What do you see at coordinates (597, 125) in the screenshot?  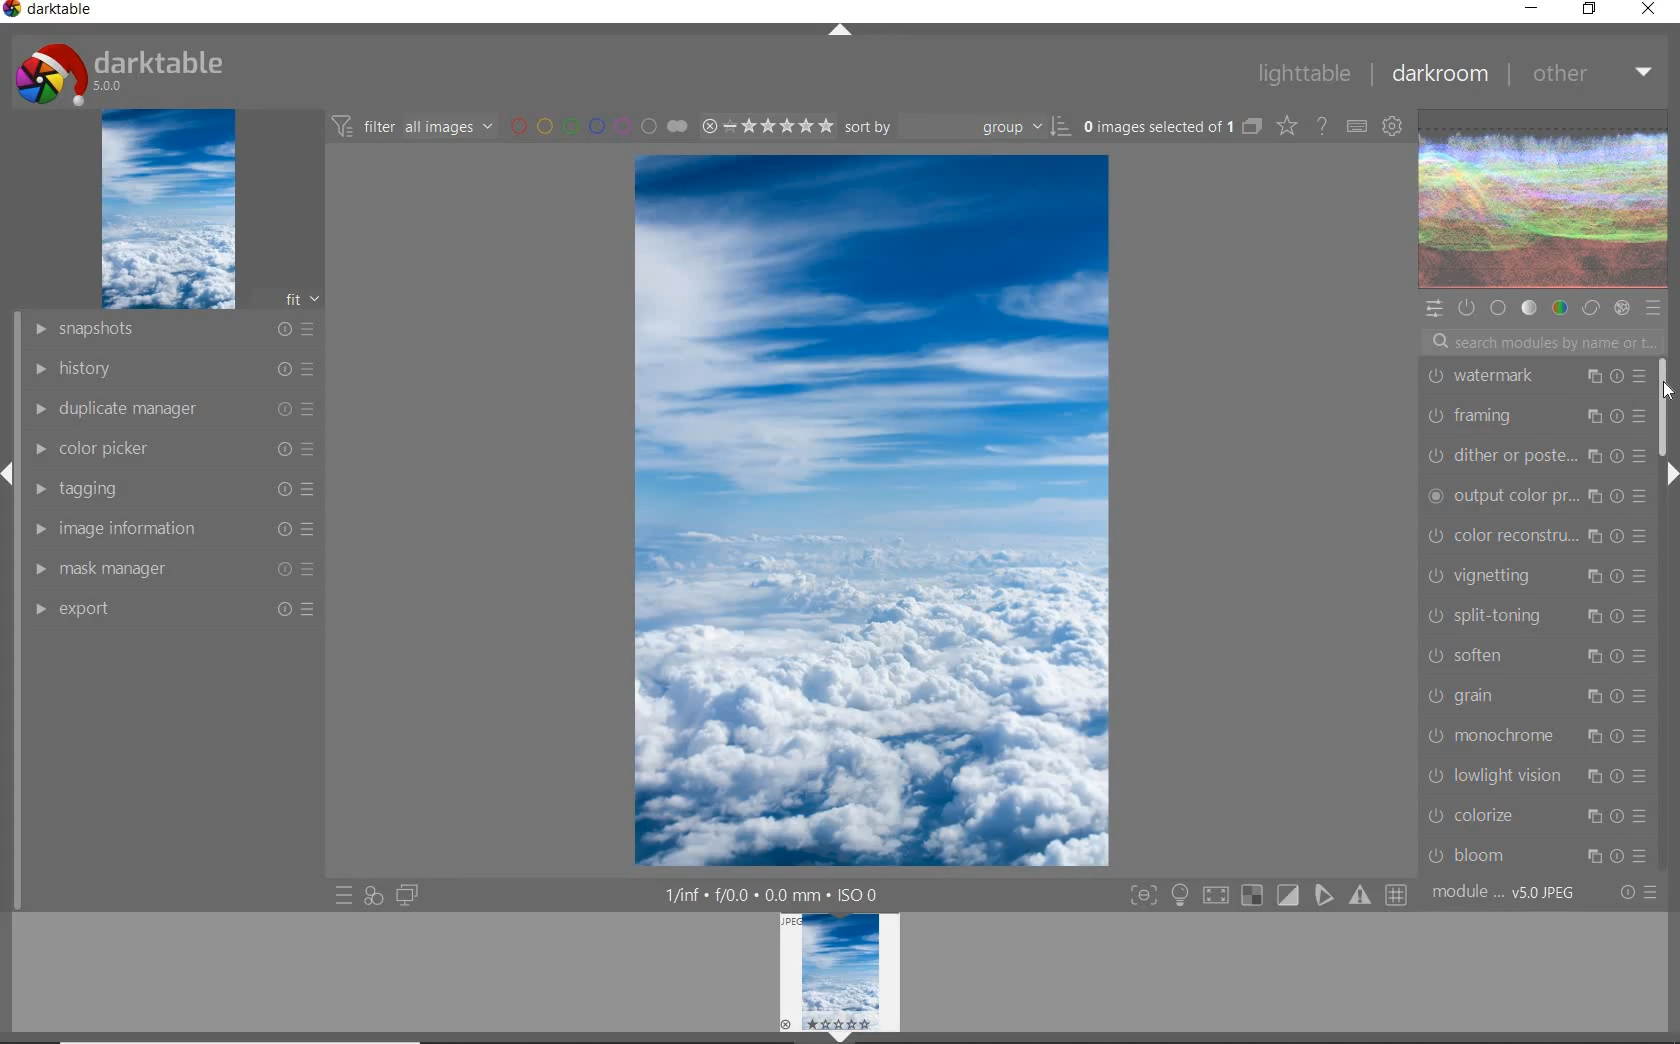 I see `FILTER BY IMAGE COLOR LABEL` at bounding box center [597, 125].